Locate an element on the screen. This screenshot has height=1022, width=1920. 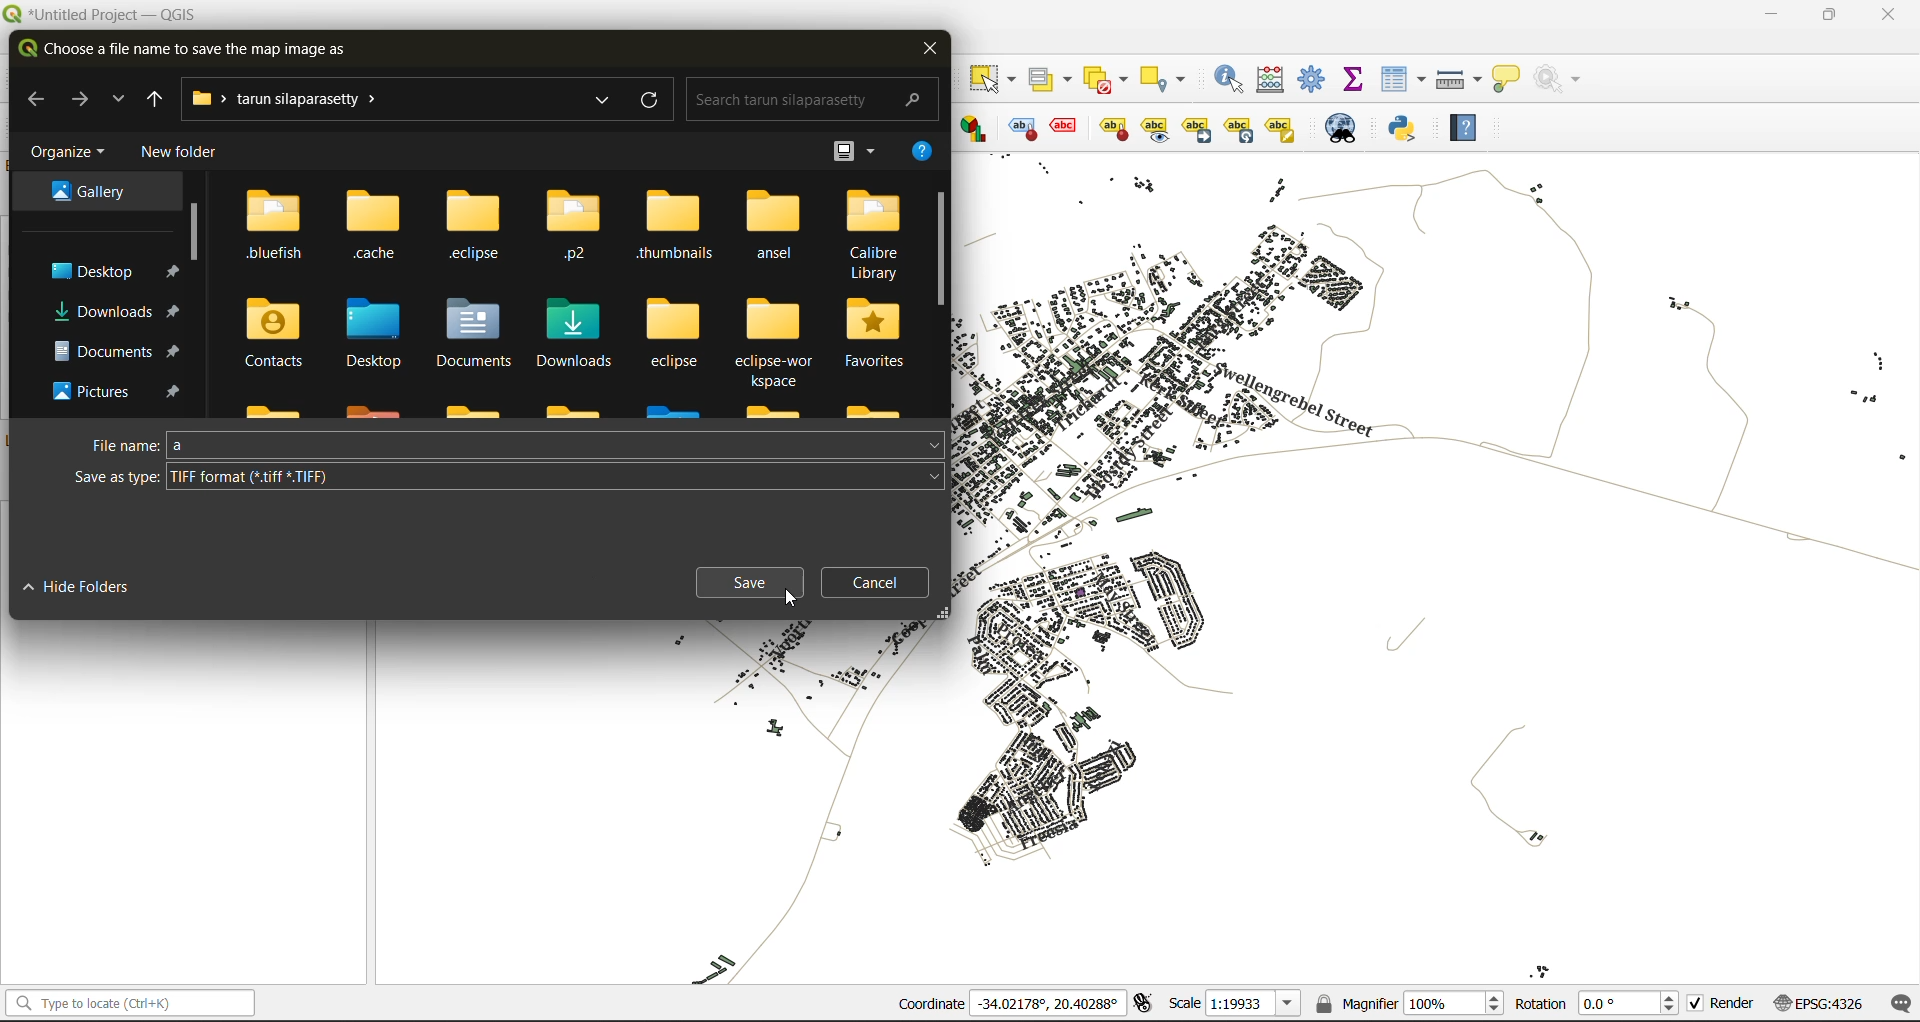
close is located at coordinates (1888, 14).